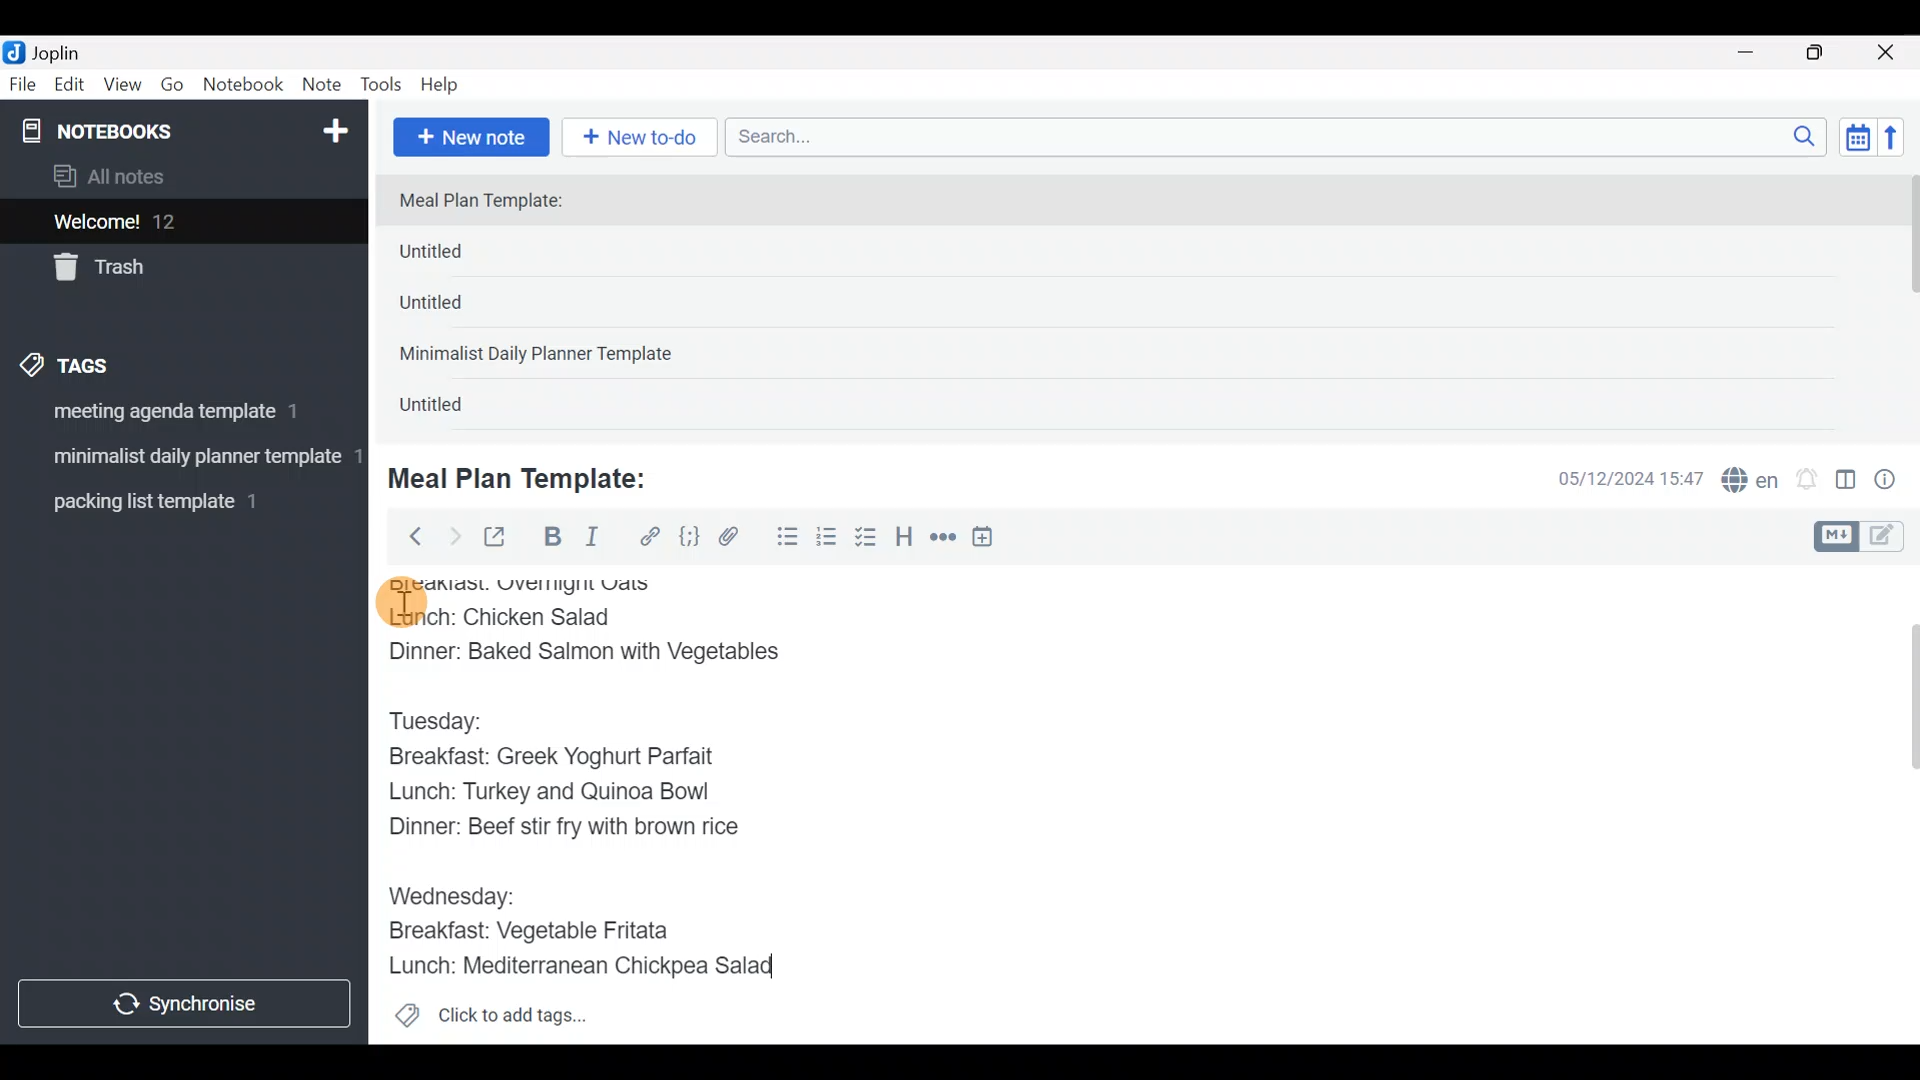 The width and height of the screenshot is (1920, 1080). I want to click on Date & time, so click(1615, 478).